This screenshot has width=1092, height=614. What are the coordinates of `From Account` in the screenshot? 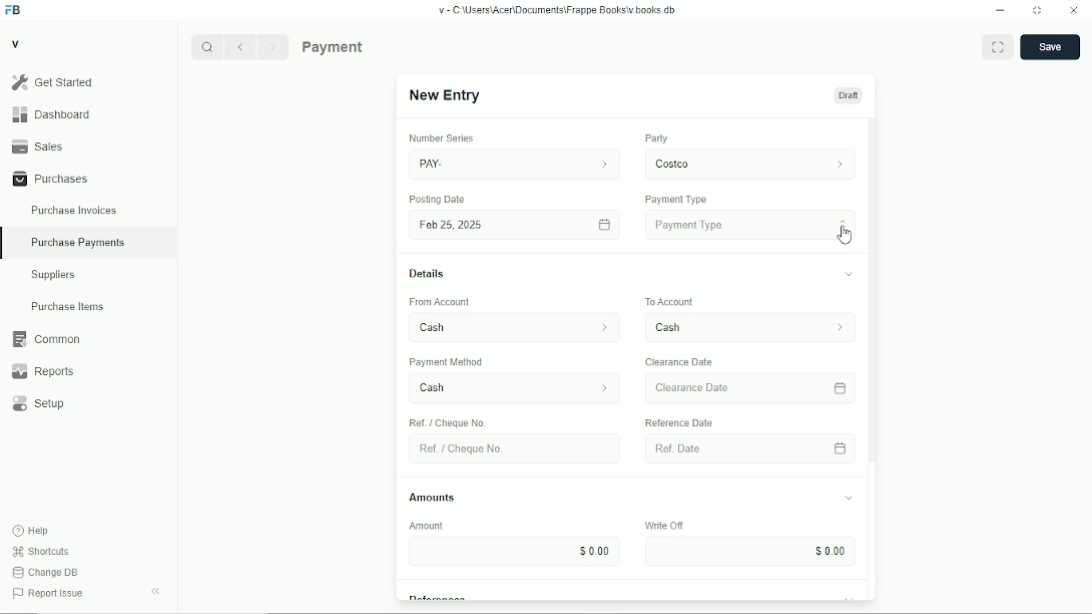 It's located at (508, 325).